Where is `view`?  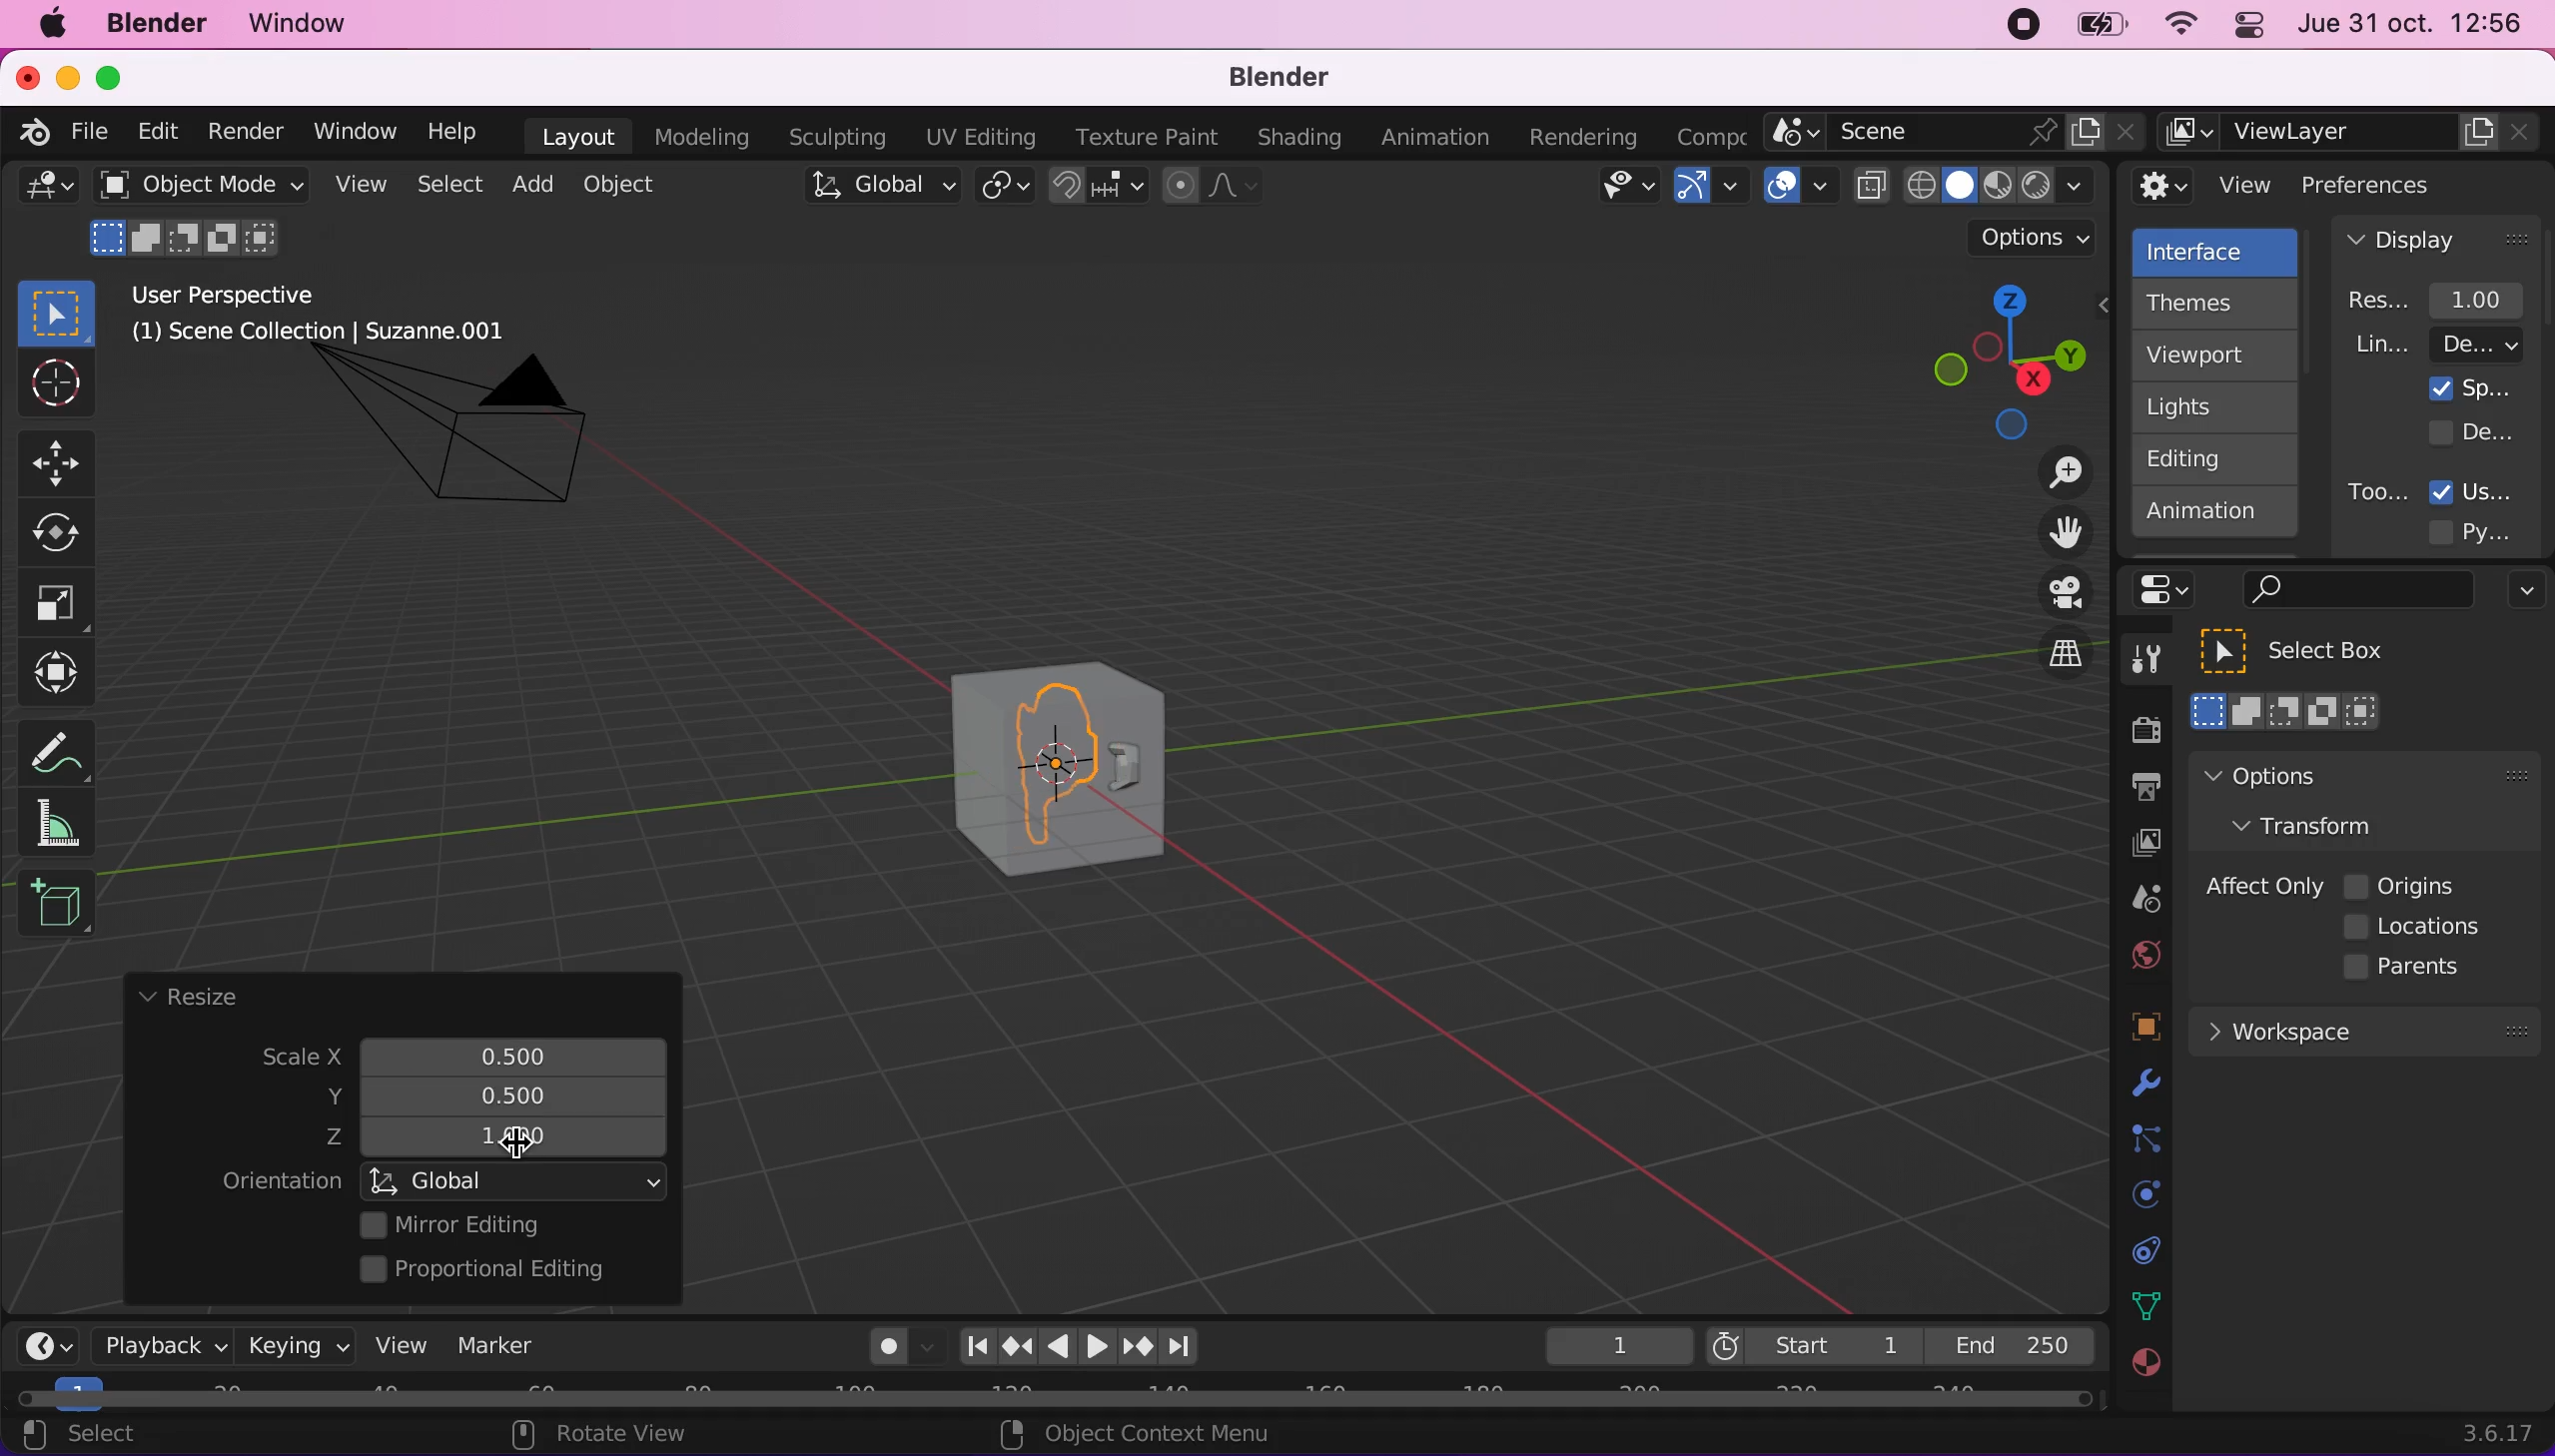
view is located at coordinates (356, 185).